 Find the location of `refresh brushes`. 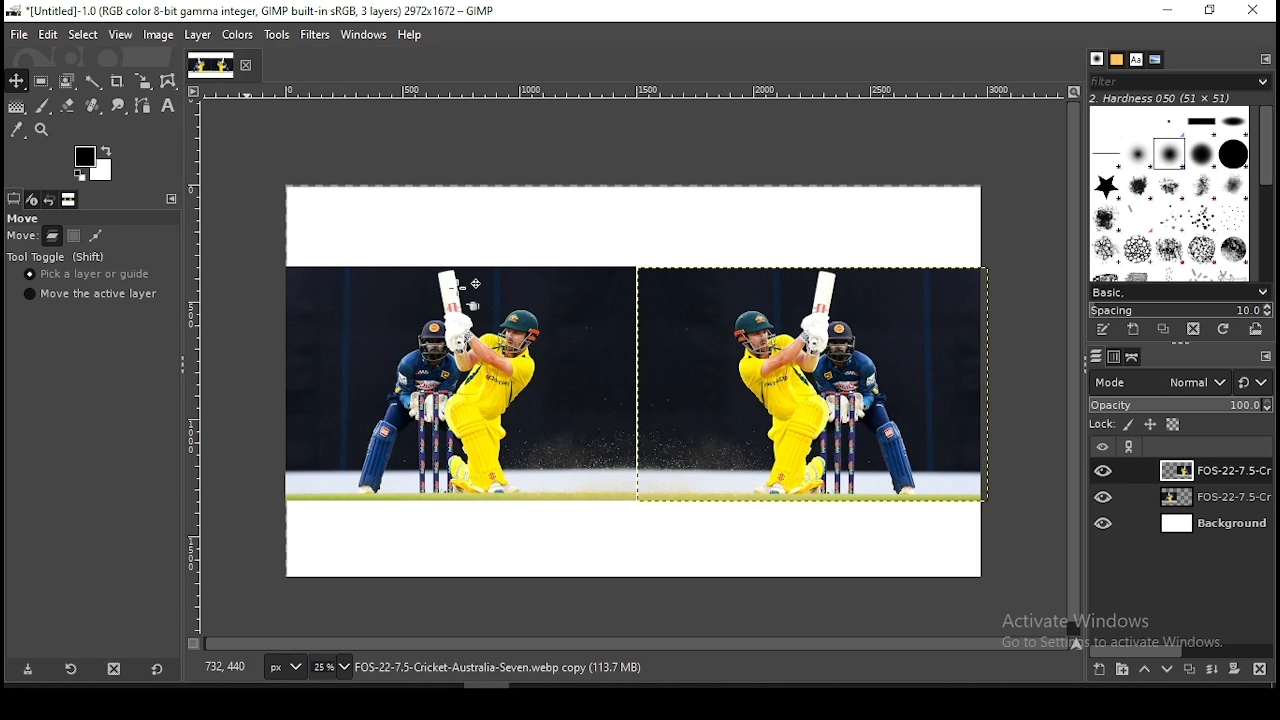

refresh brushes is located at coordinates (1225, 329).